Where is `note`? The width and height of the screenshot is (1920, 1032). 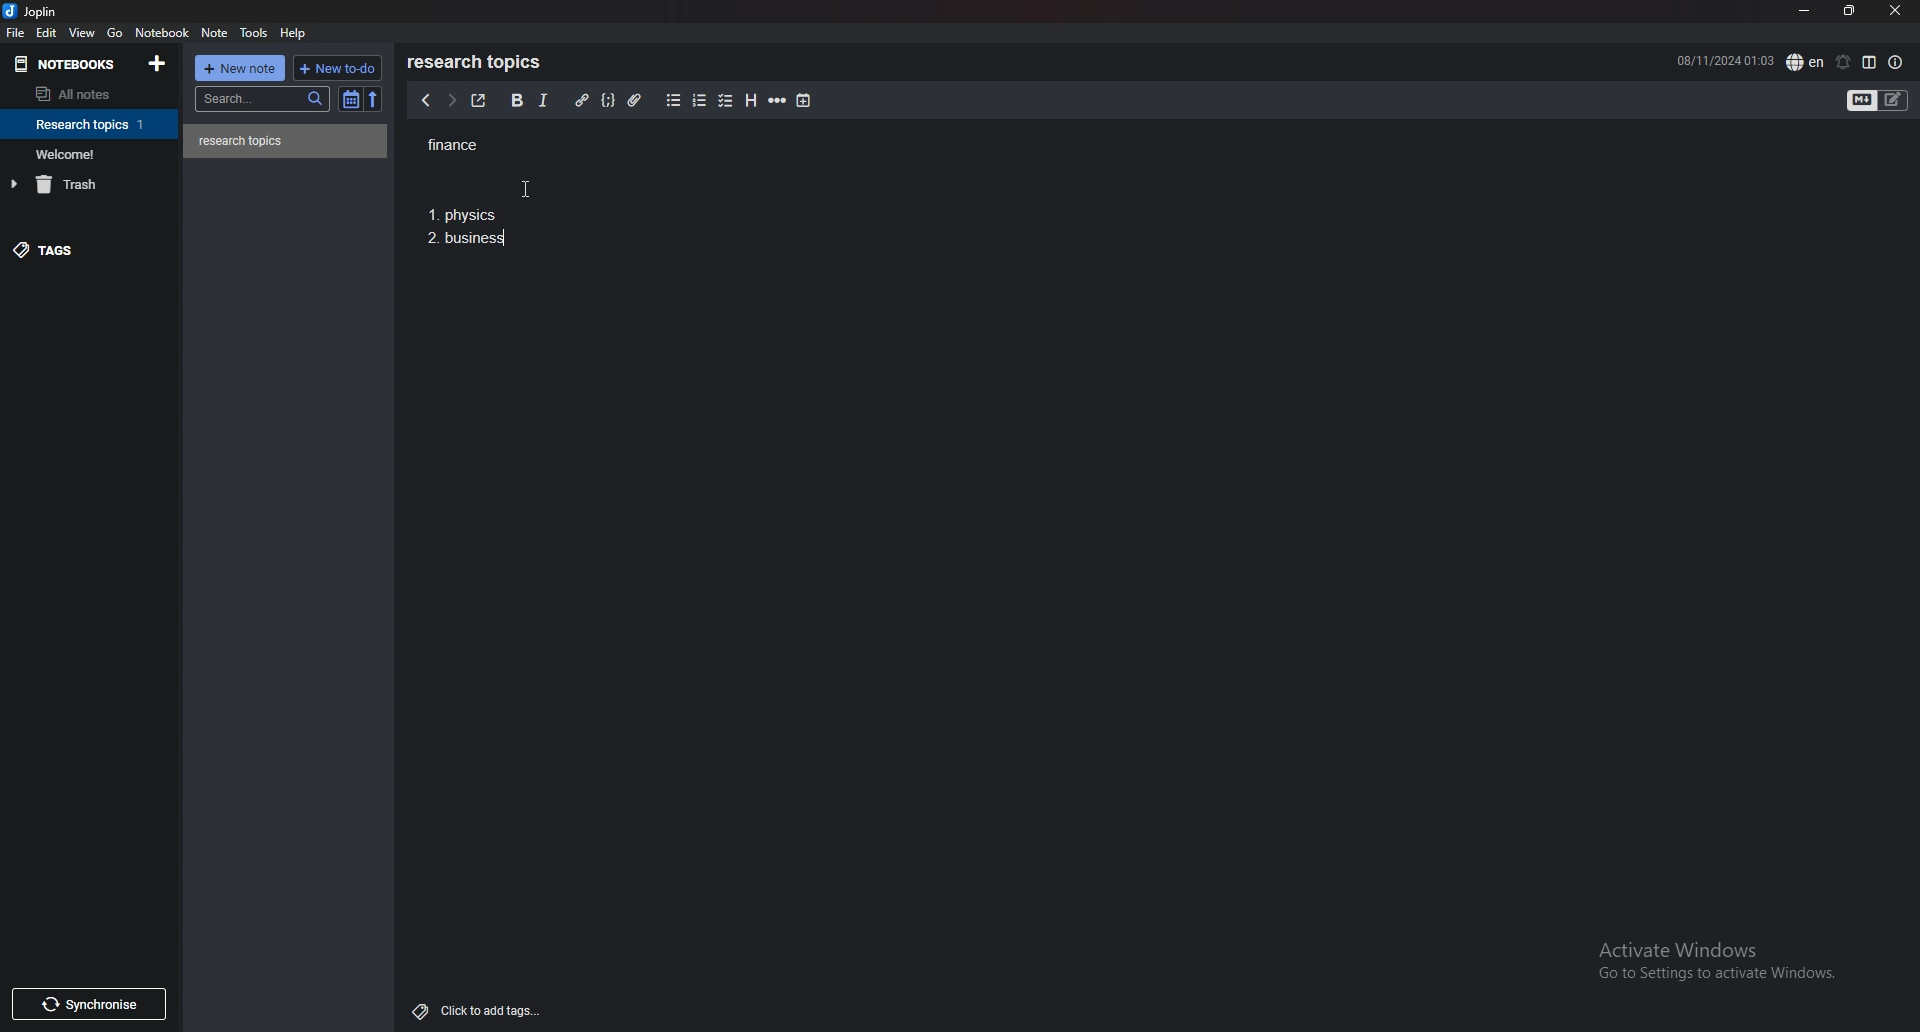 note is located at coordinates (214, 33).